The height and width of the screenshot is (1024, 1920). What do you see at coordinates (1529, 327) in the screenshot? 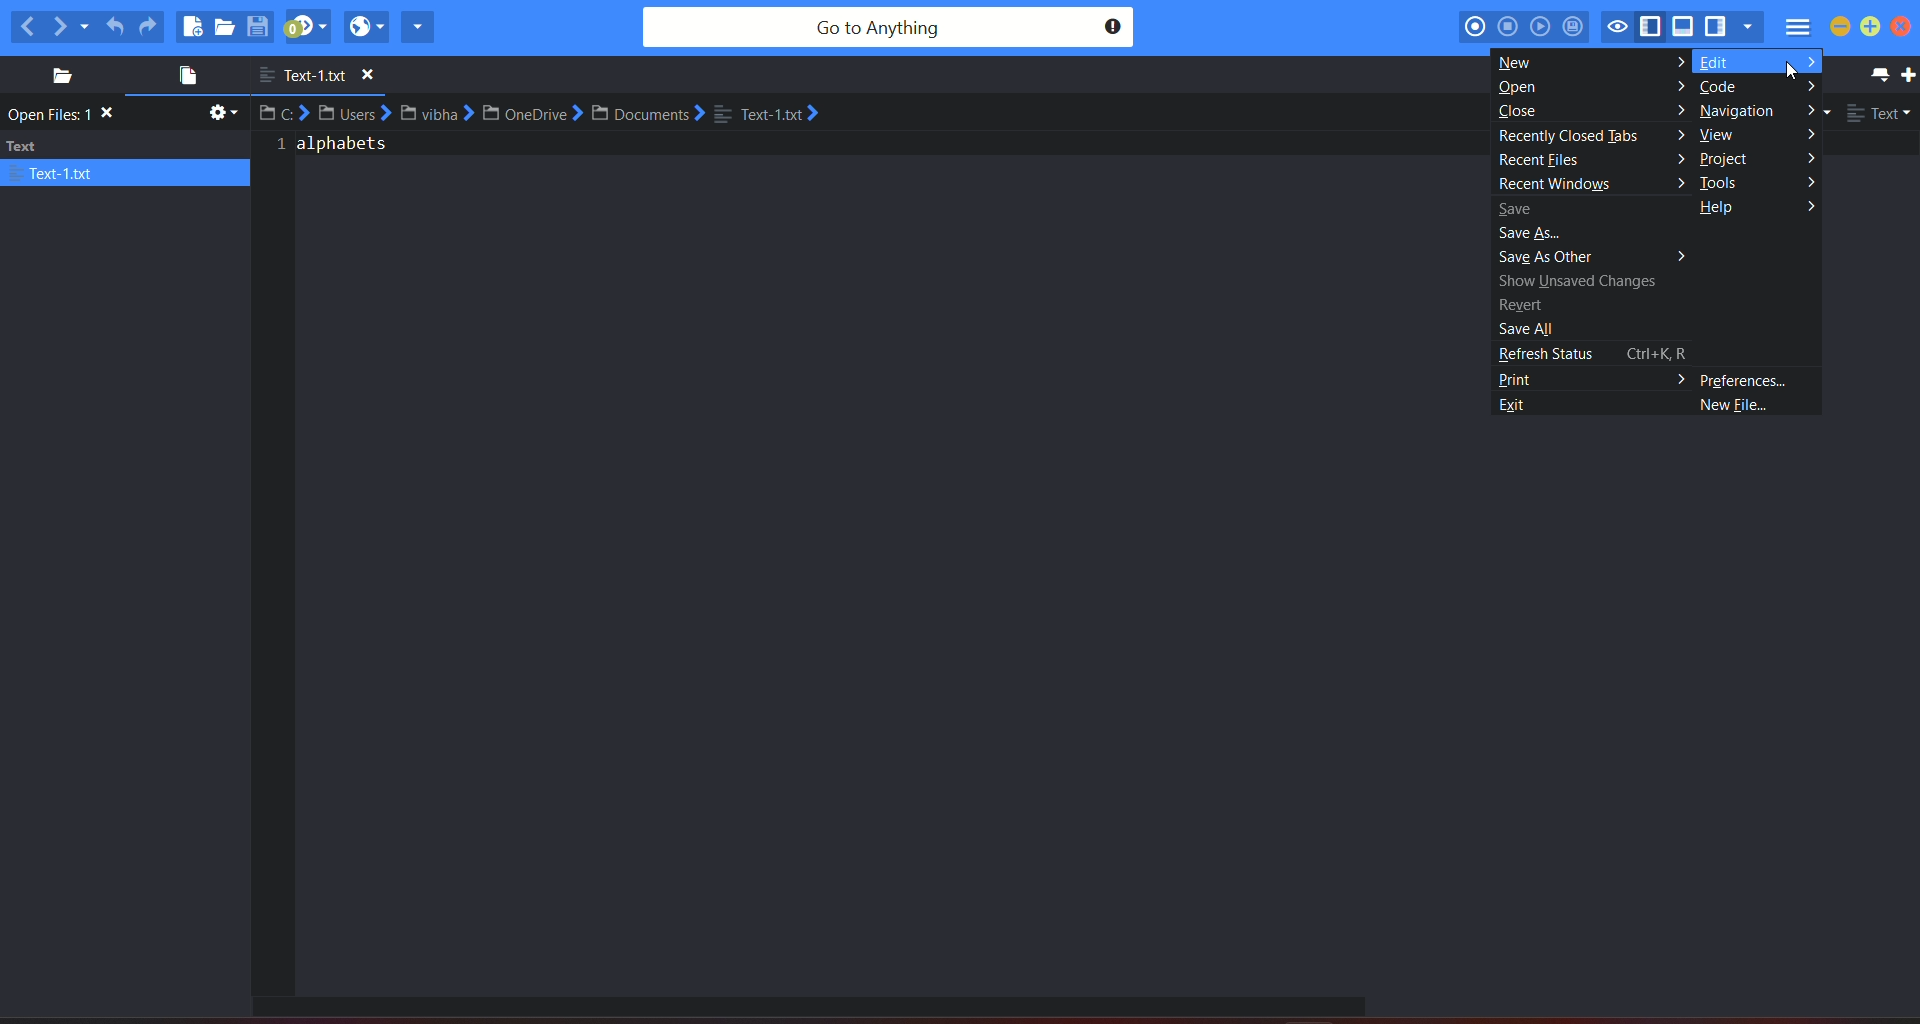
I see `Save All` at bounding box center [1529, 327].